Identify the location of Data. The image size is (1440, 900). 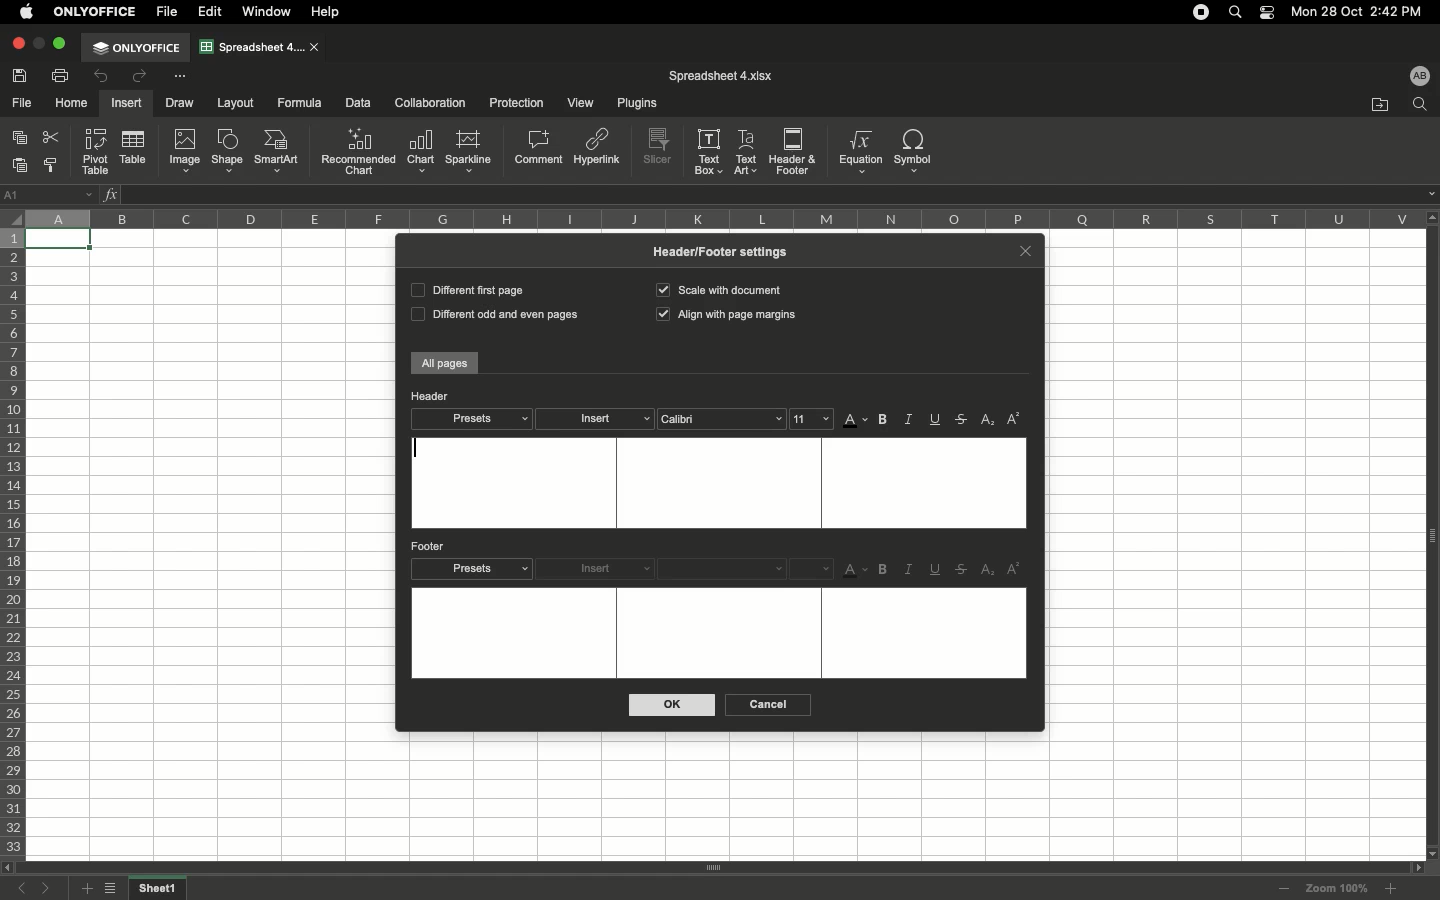
(358, 102).